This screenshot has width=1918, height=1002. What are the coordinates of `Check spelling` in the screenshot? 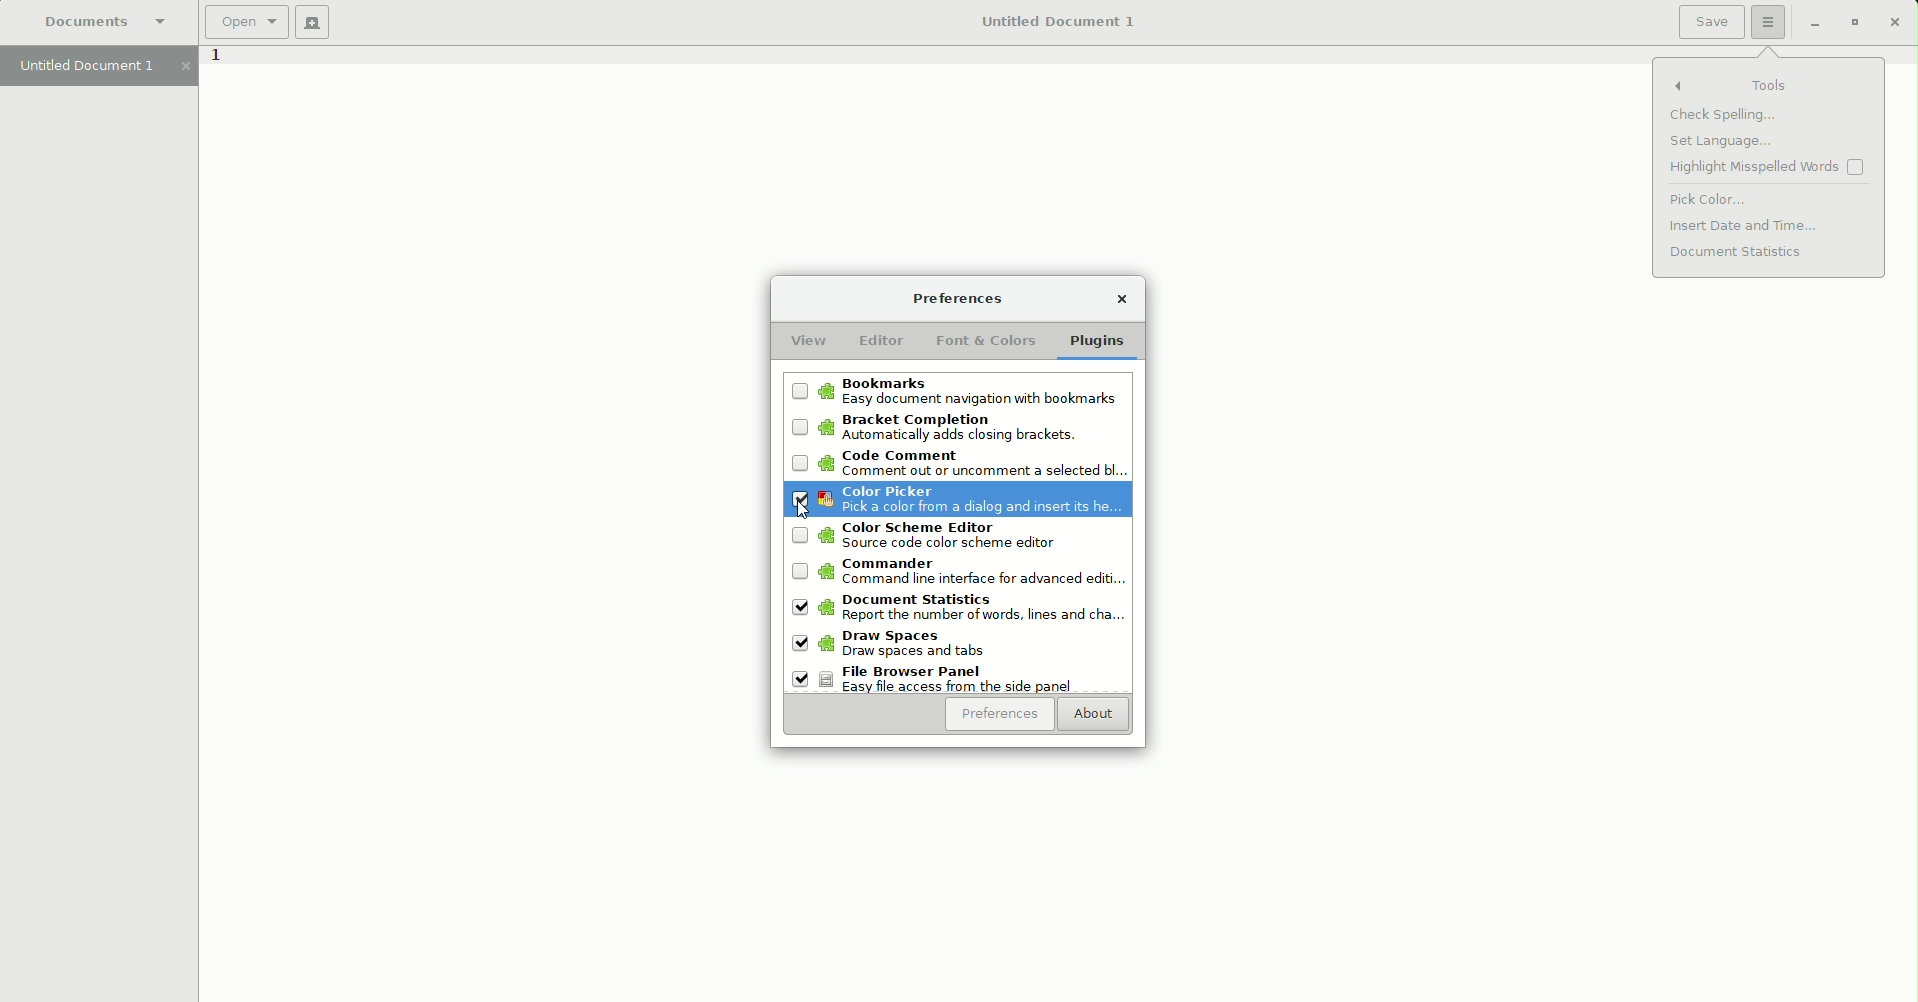 It's located at (1723, 117).